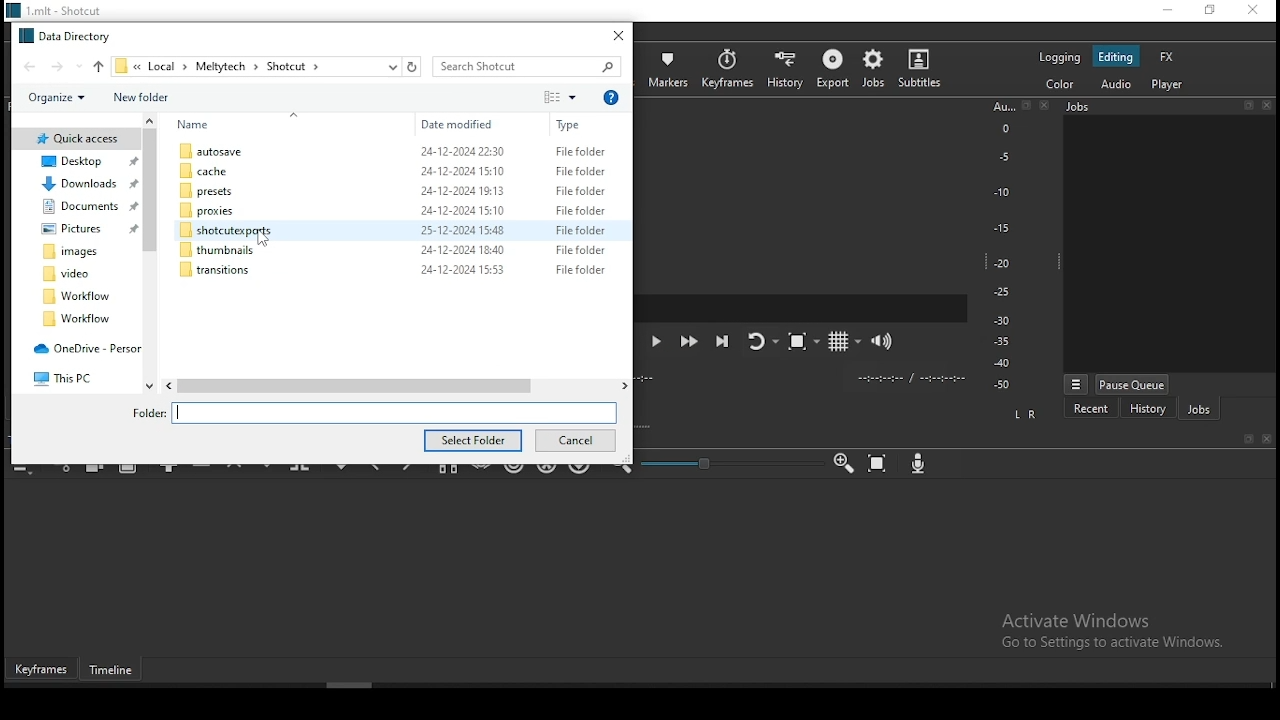 The image size is (1280, 720). What do you see at coordinates (1124, 110) in the screenshot?
I see `Jobs` at bounding box center [1124, 110].